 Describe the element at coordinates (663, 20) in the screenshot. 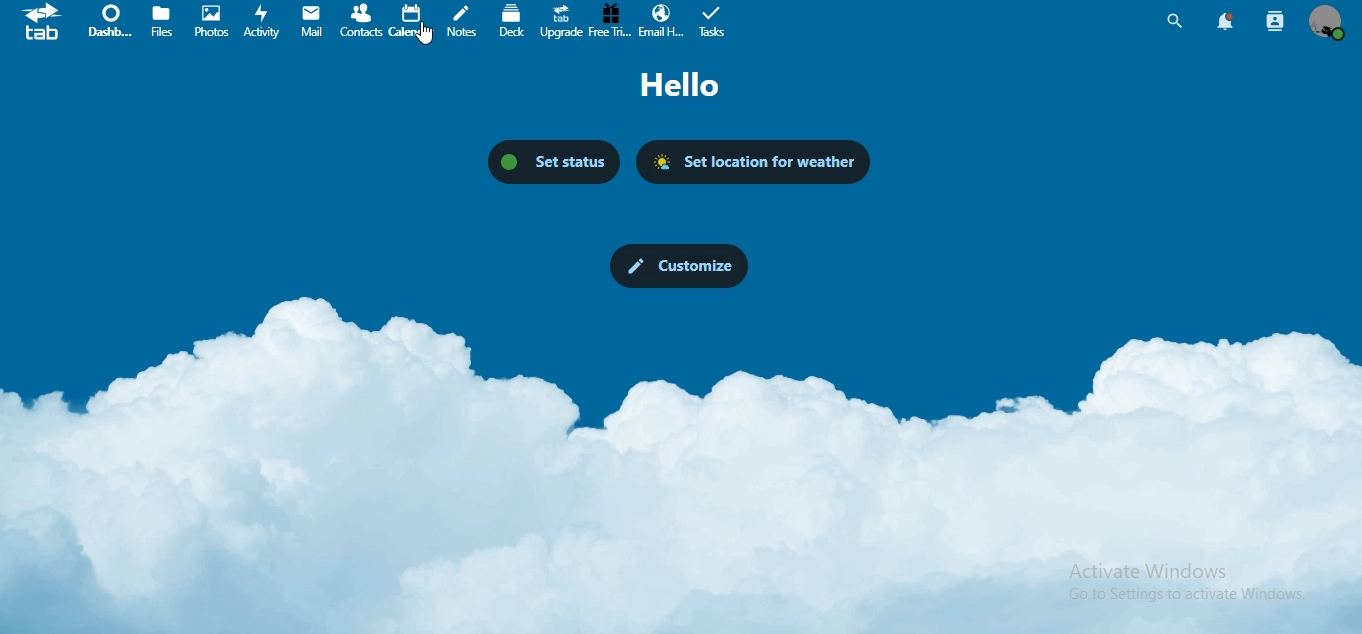

I see `email hosting` at that location.